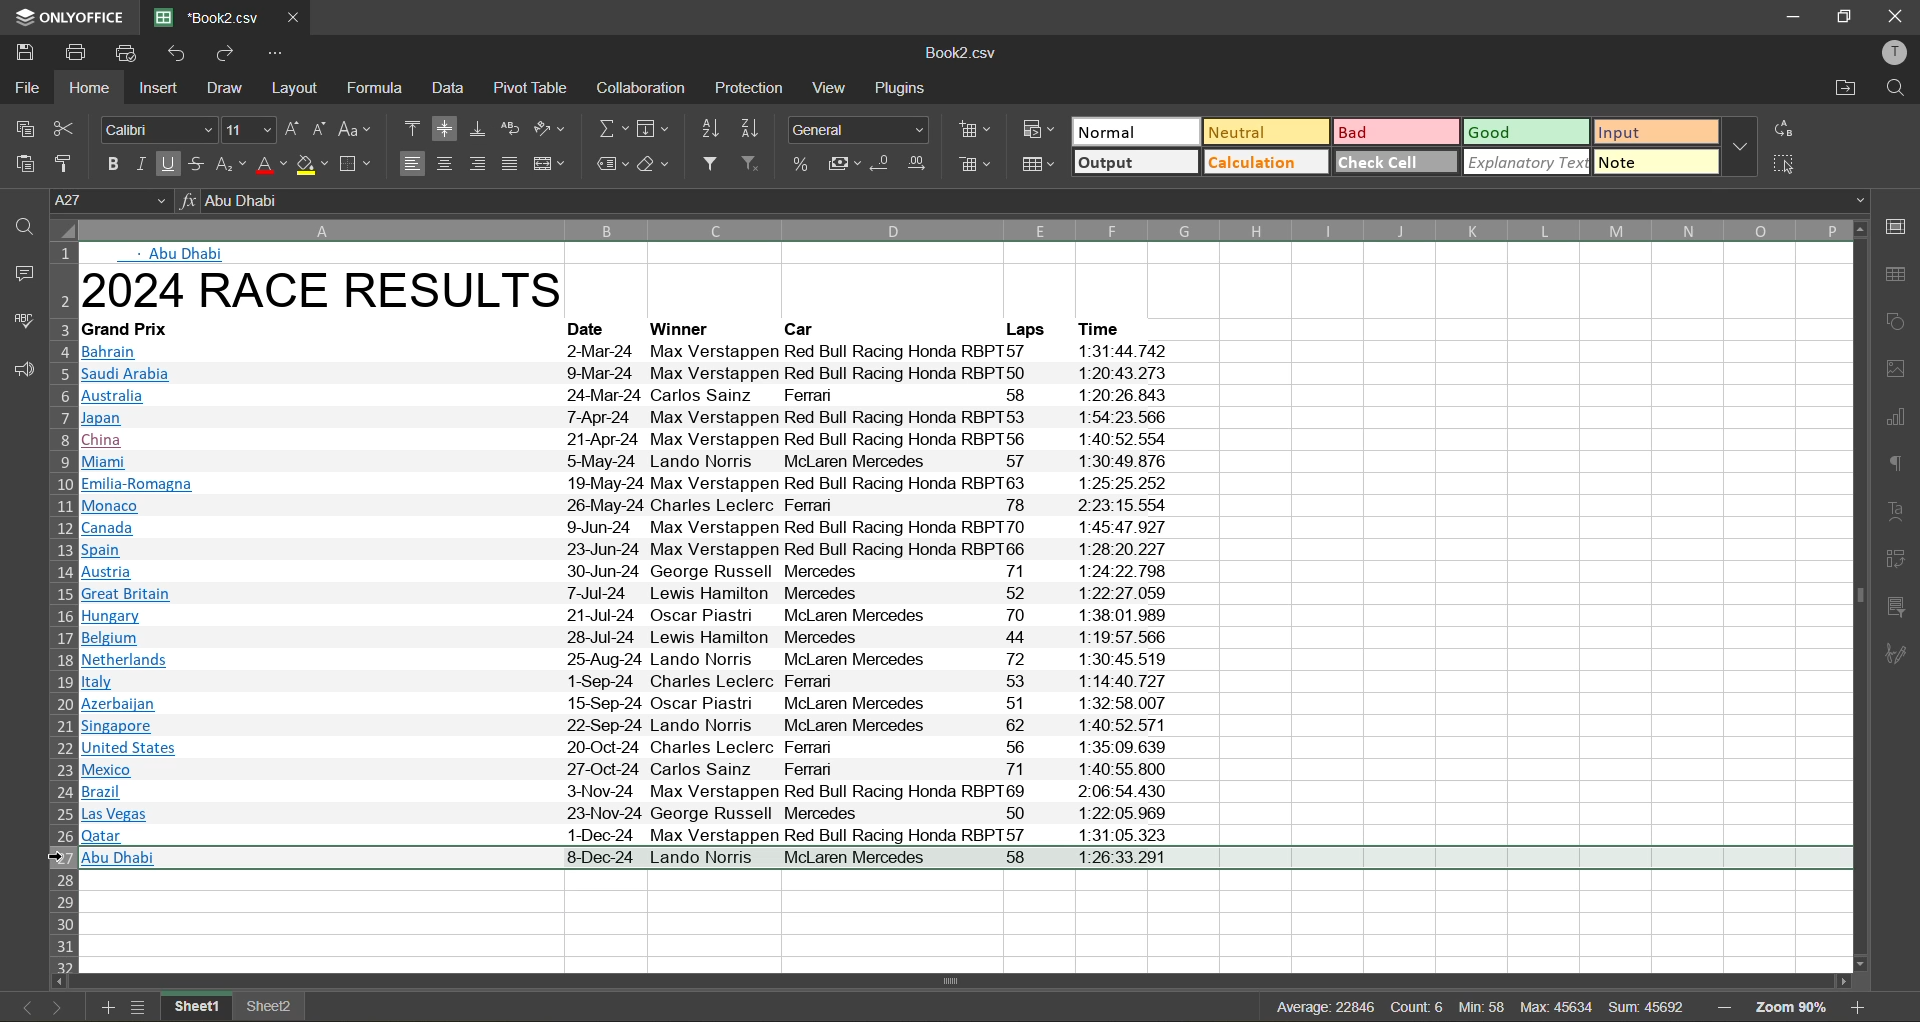 This screenshot has height=1022, width=1920. Describe the element at coordinates (226, 90) in the screenshot. I see `draw` at that location.